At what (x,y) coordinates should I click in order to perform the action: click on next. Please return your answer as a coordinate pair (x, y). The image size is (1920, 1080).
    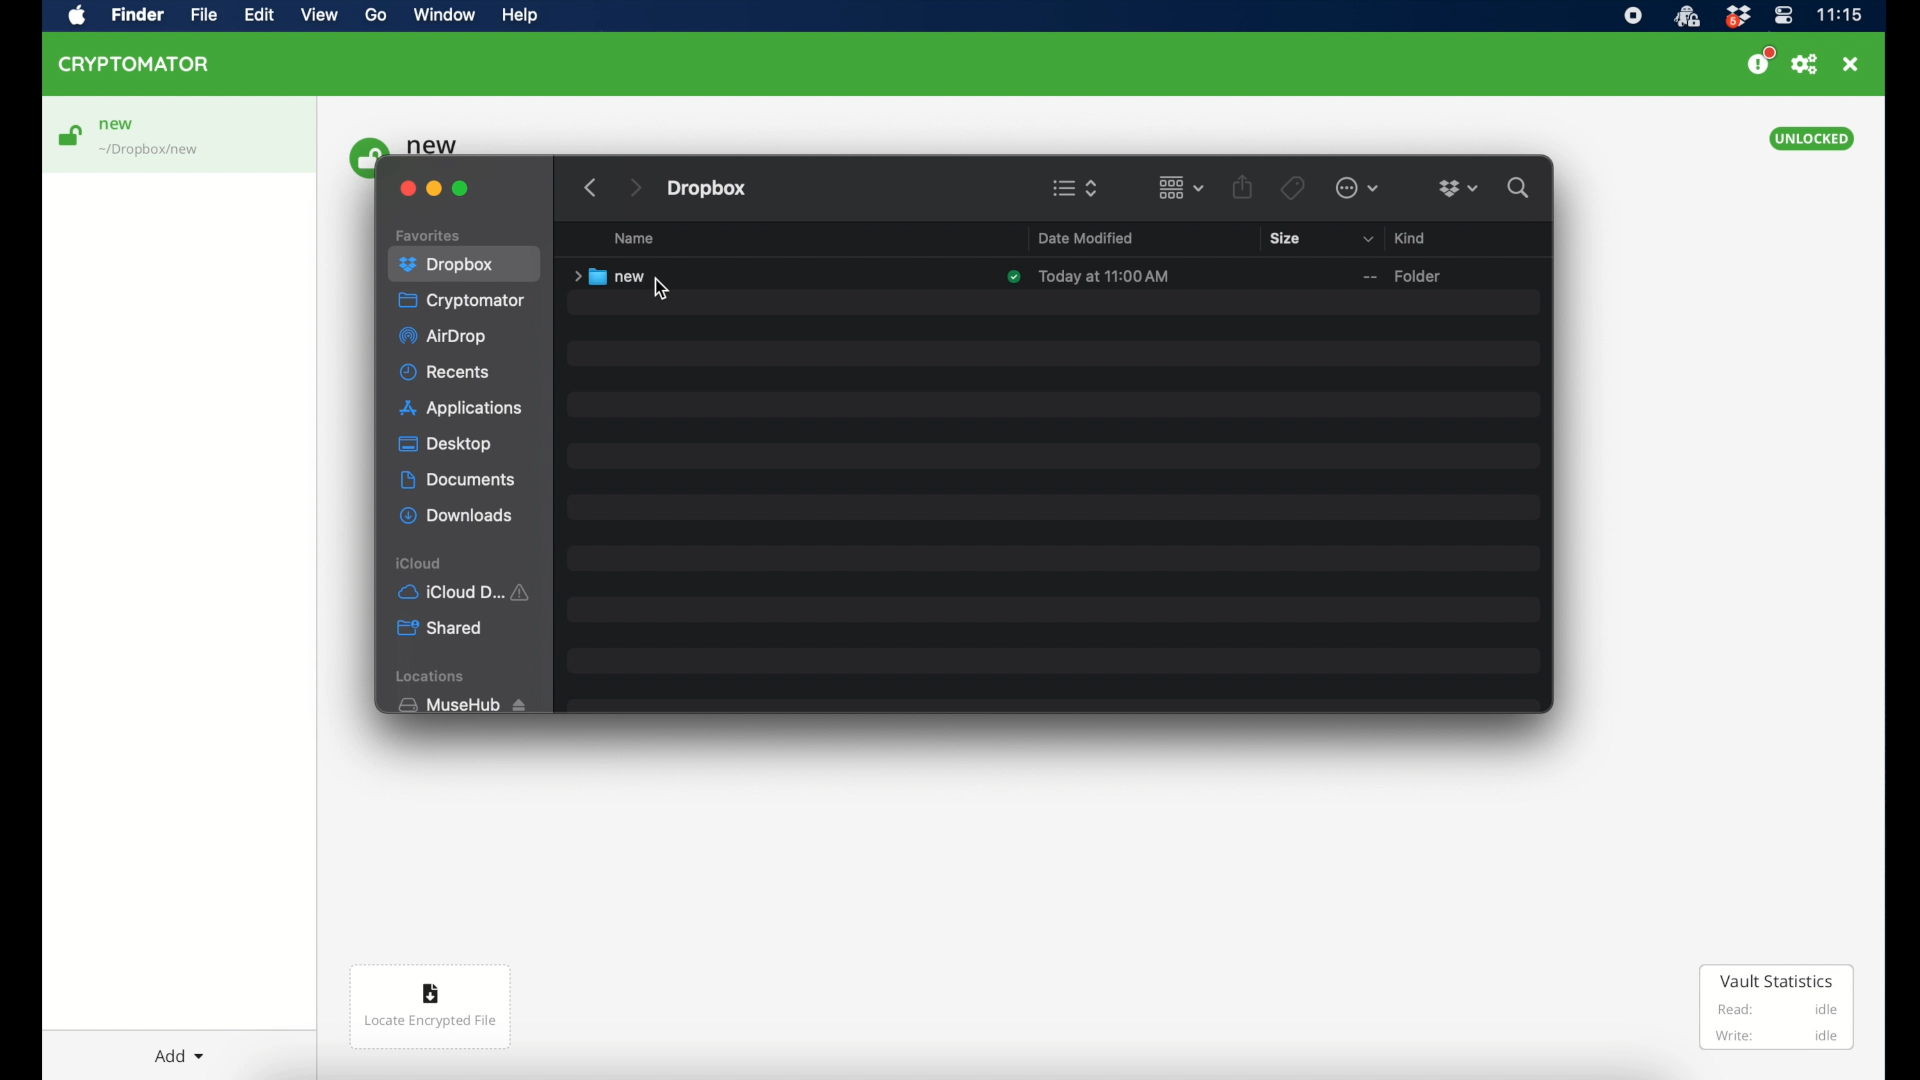
    Looking at the image, I should click on (627, 185).